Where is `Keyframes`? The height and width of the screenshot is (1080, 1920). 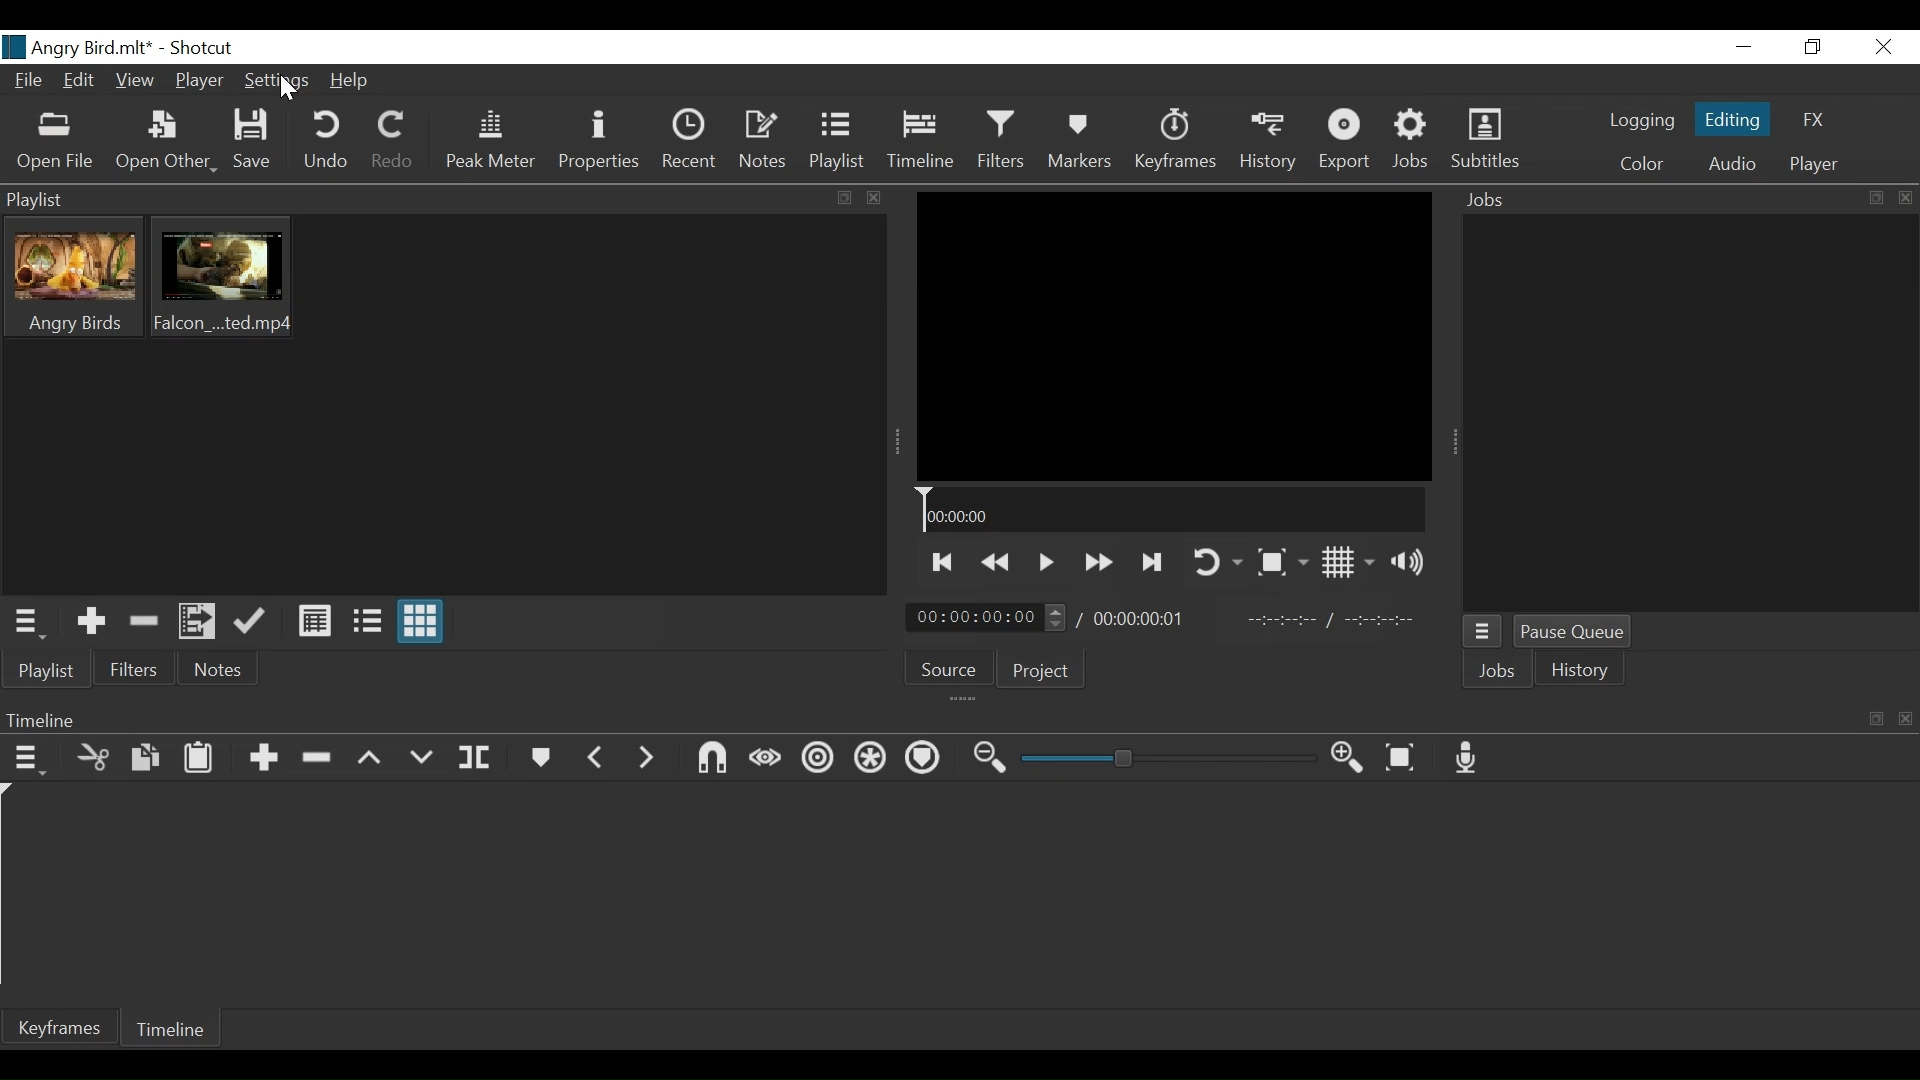
Keyframes is located at coordinates (1173, 142).